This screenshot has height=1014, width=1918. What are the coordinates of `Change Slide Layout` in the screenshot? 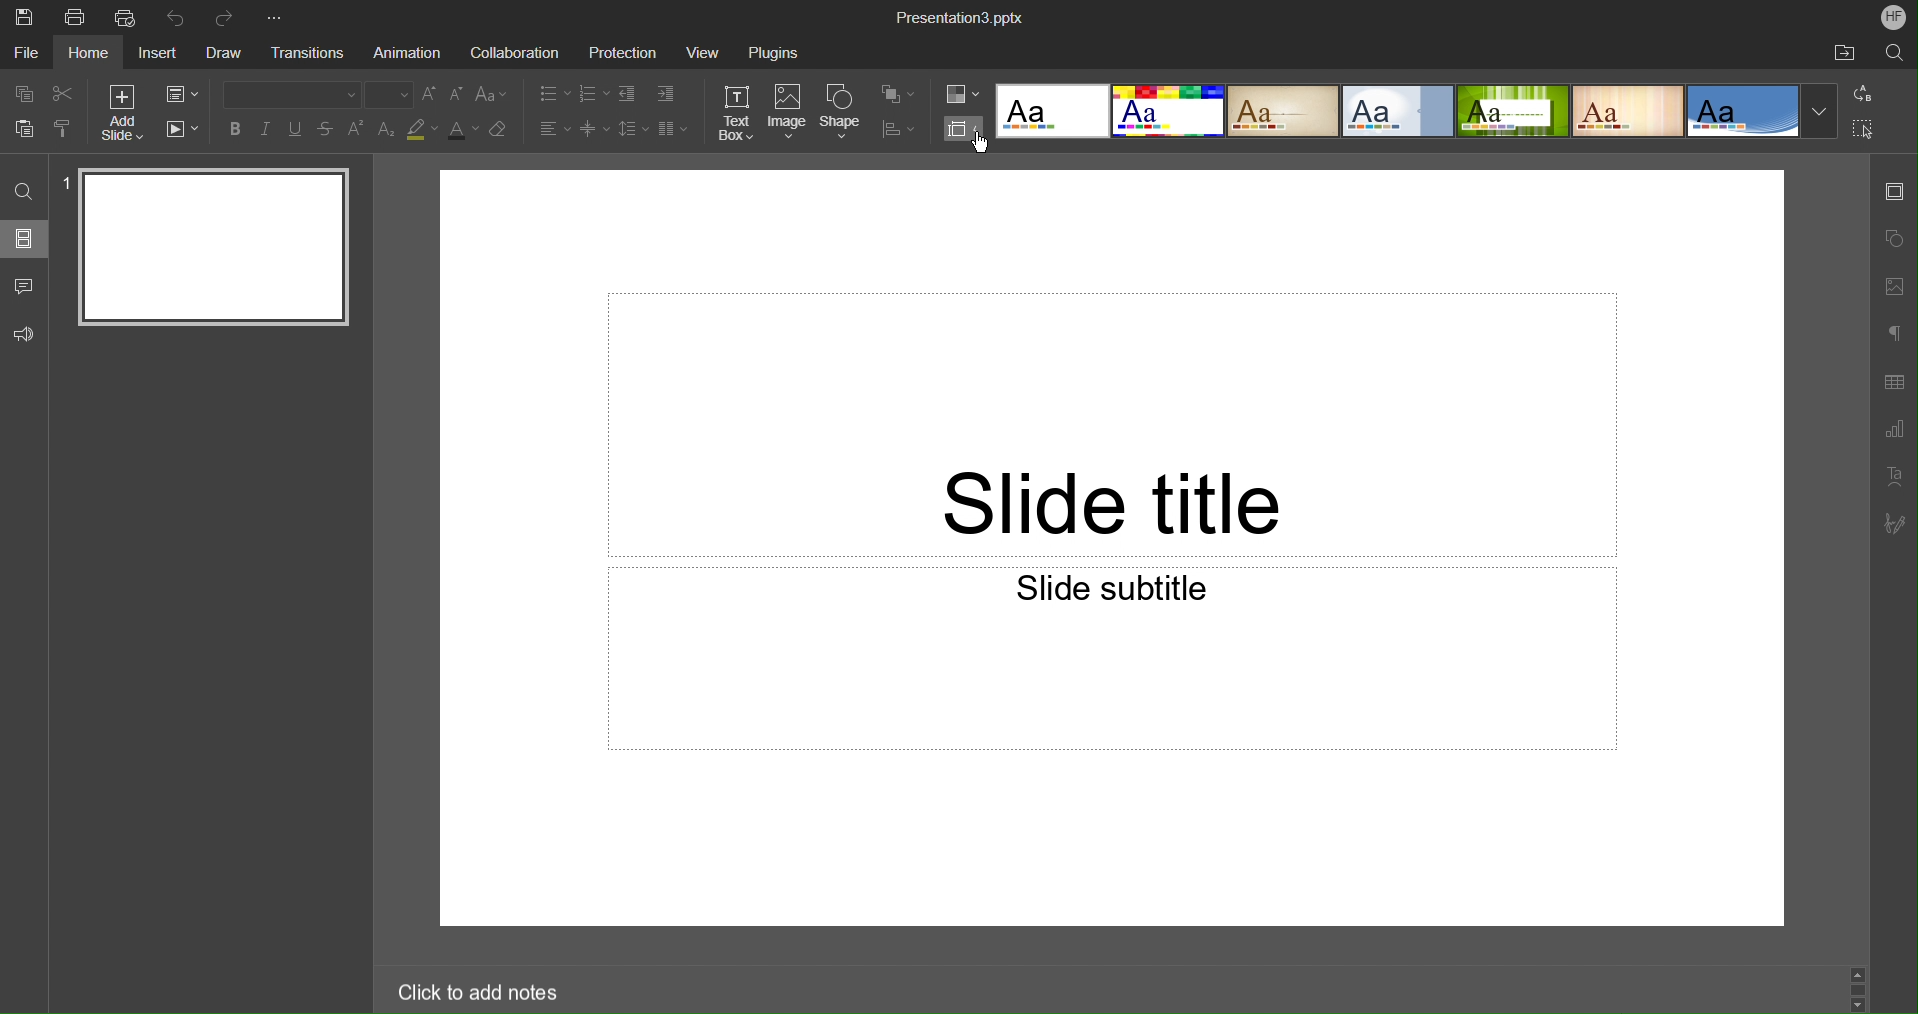 It's located at (184, 94).